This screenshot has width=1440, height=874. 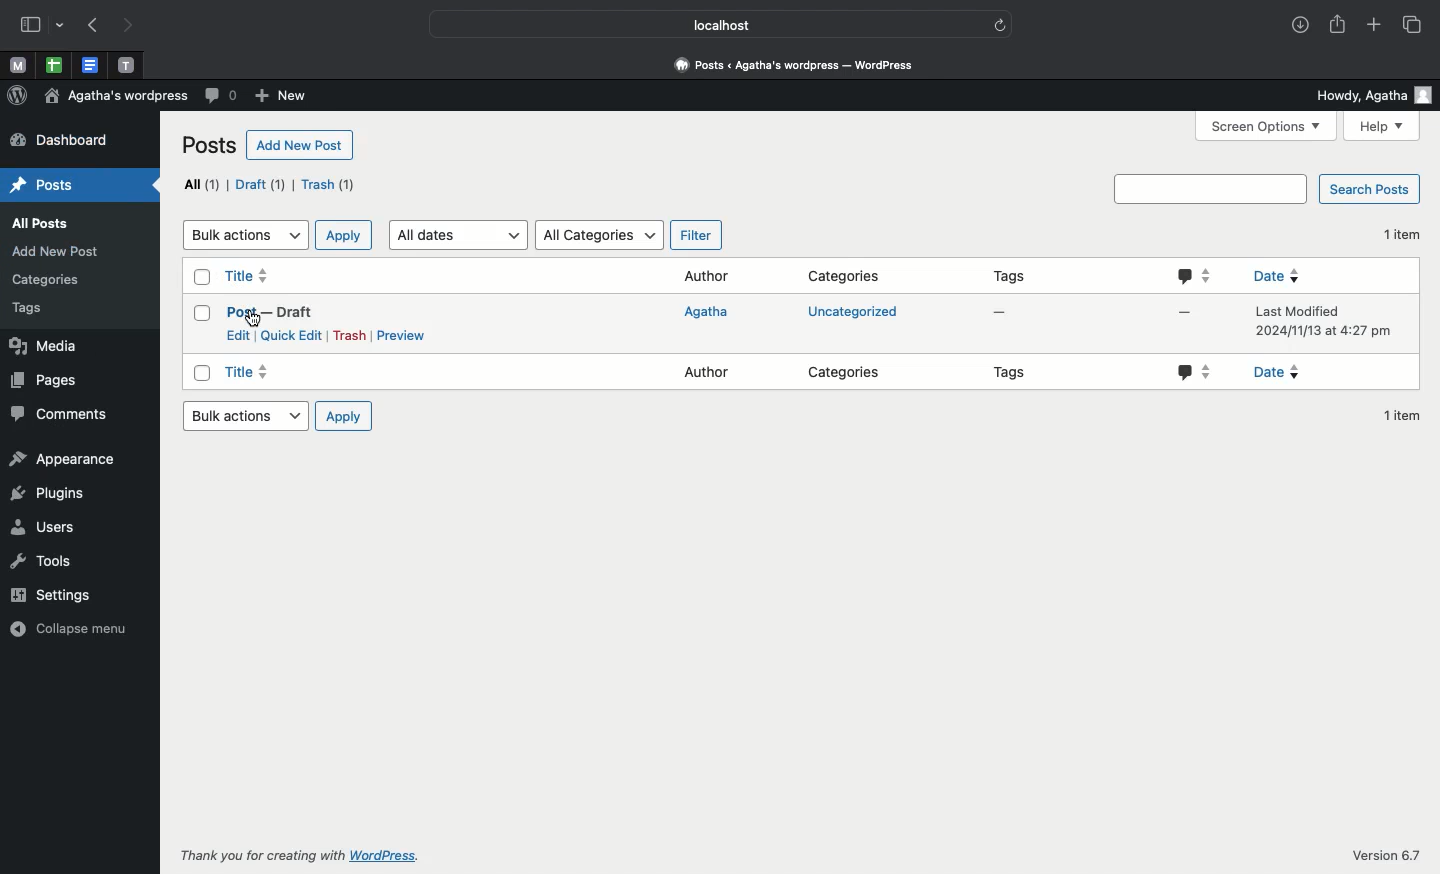 I want to click on Share, so click(x=1337, y=26).